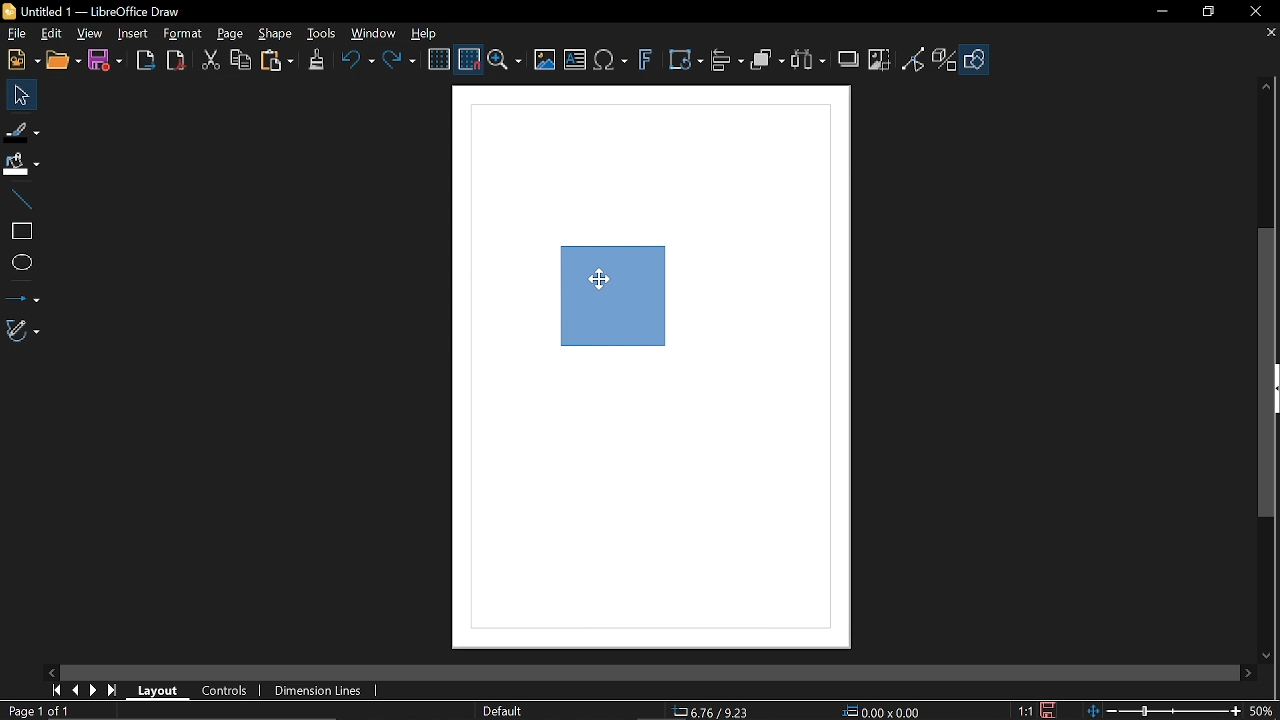 This screenshot has width=1280, height=720. What do you see at coordinates (107, 10) in the screenshot?
I see `Untitled 1 -- LibreOffice Draw` at bounding box center [107, 10].